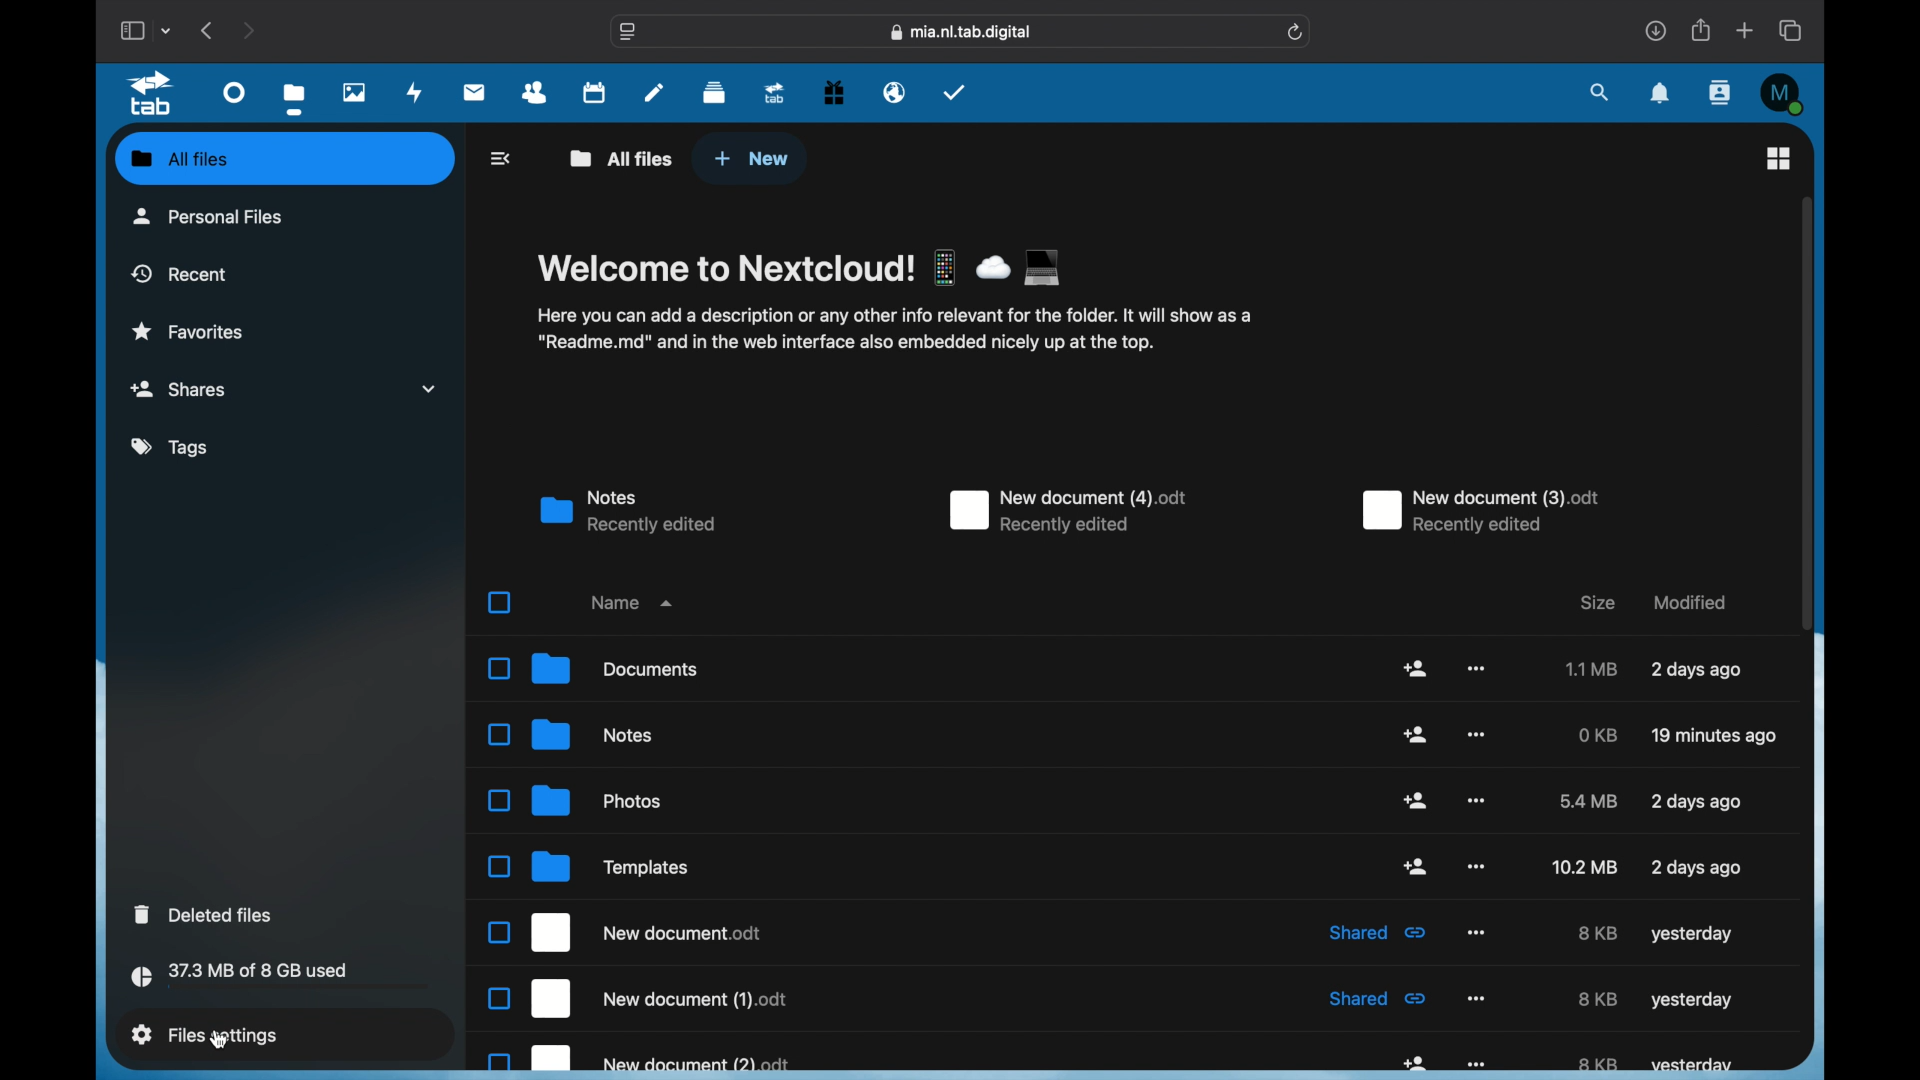 The image size is (1920, 1080). Describe the element at coordinates (575, 801) in the screenshot. I see `photos` at that location.